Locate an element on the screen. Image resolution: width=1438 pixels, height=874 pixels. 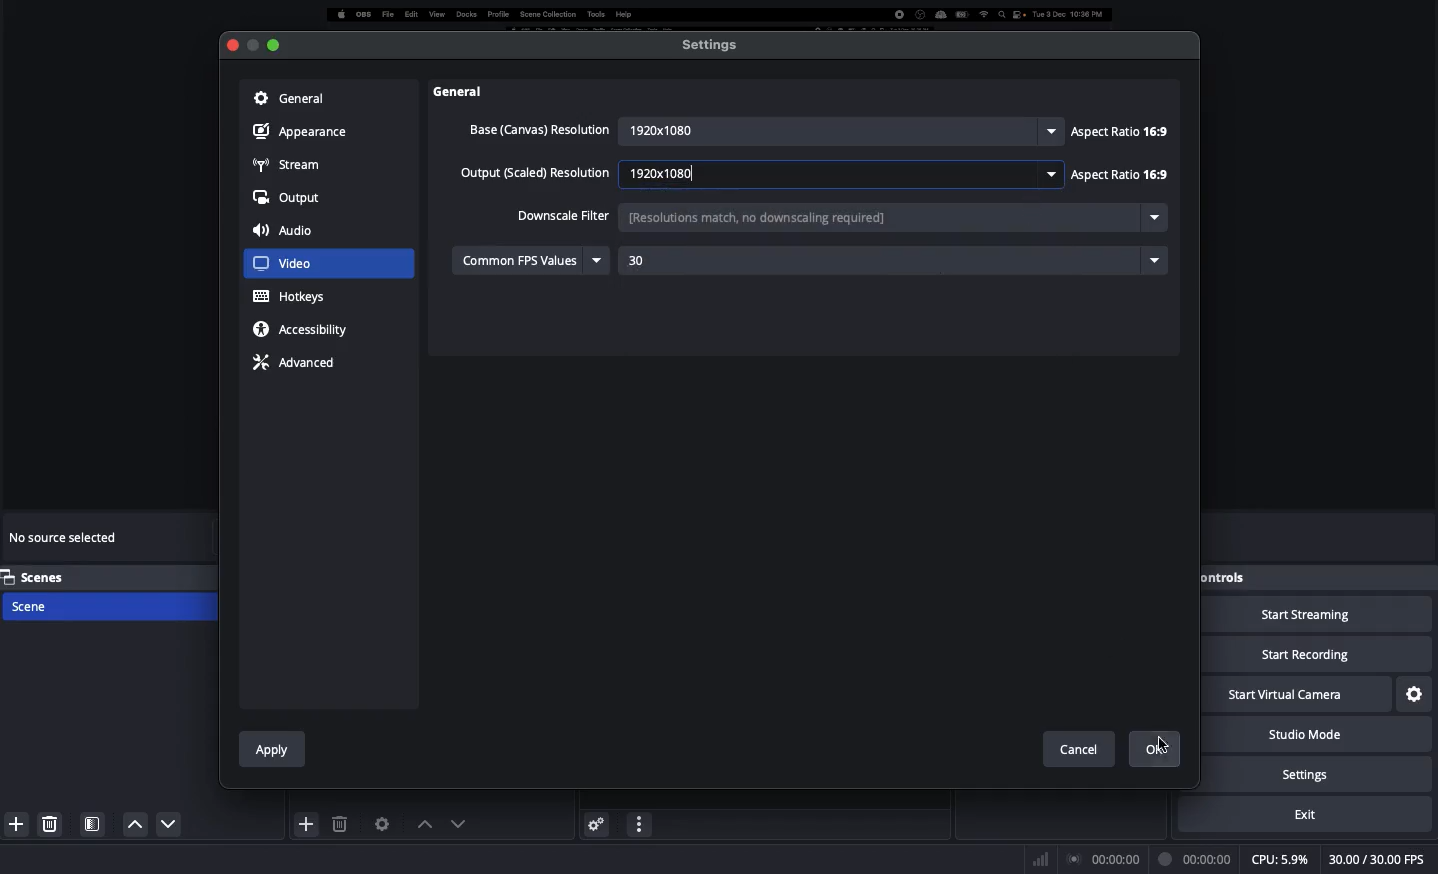
Clicked is located at coordinates (295, 264).